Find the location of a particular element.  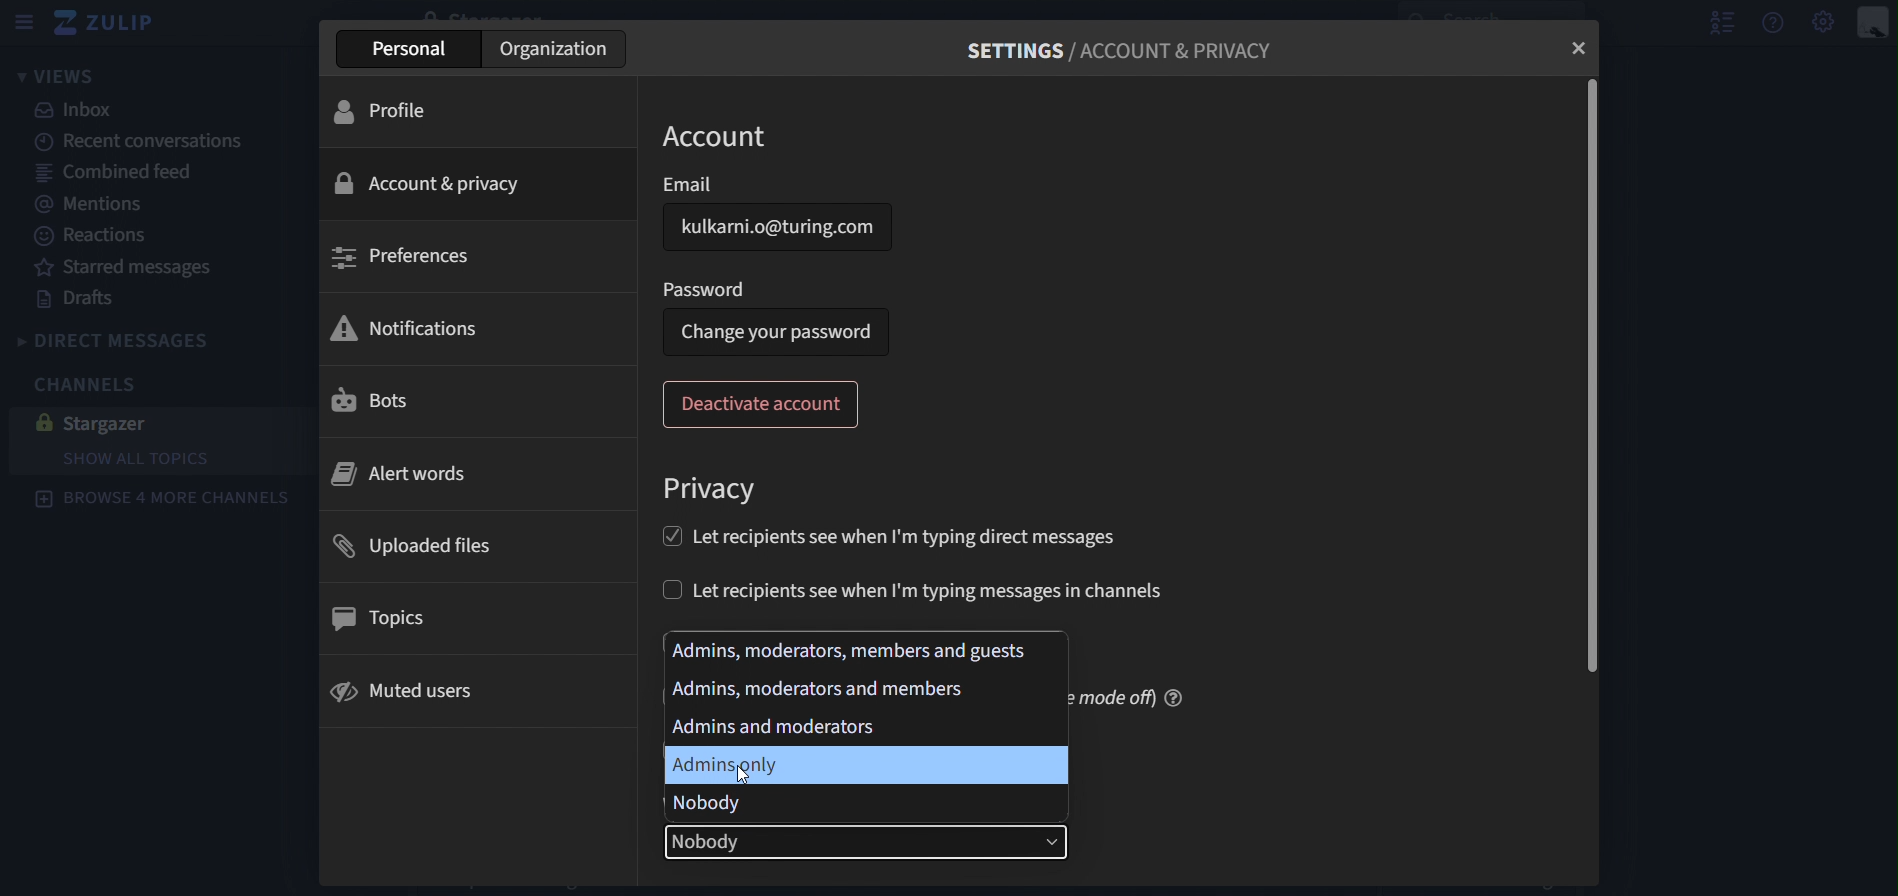

recent canversations is located at coordinates (145, 141).